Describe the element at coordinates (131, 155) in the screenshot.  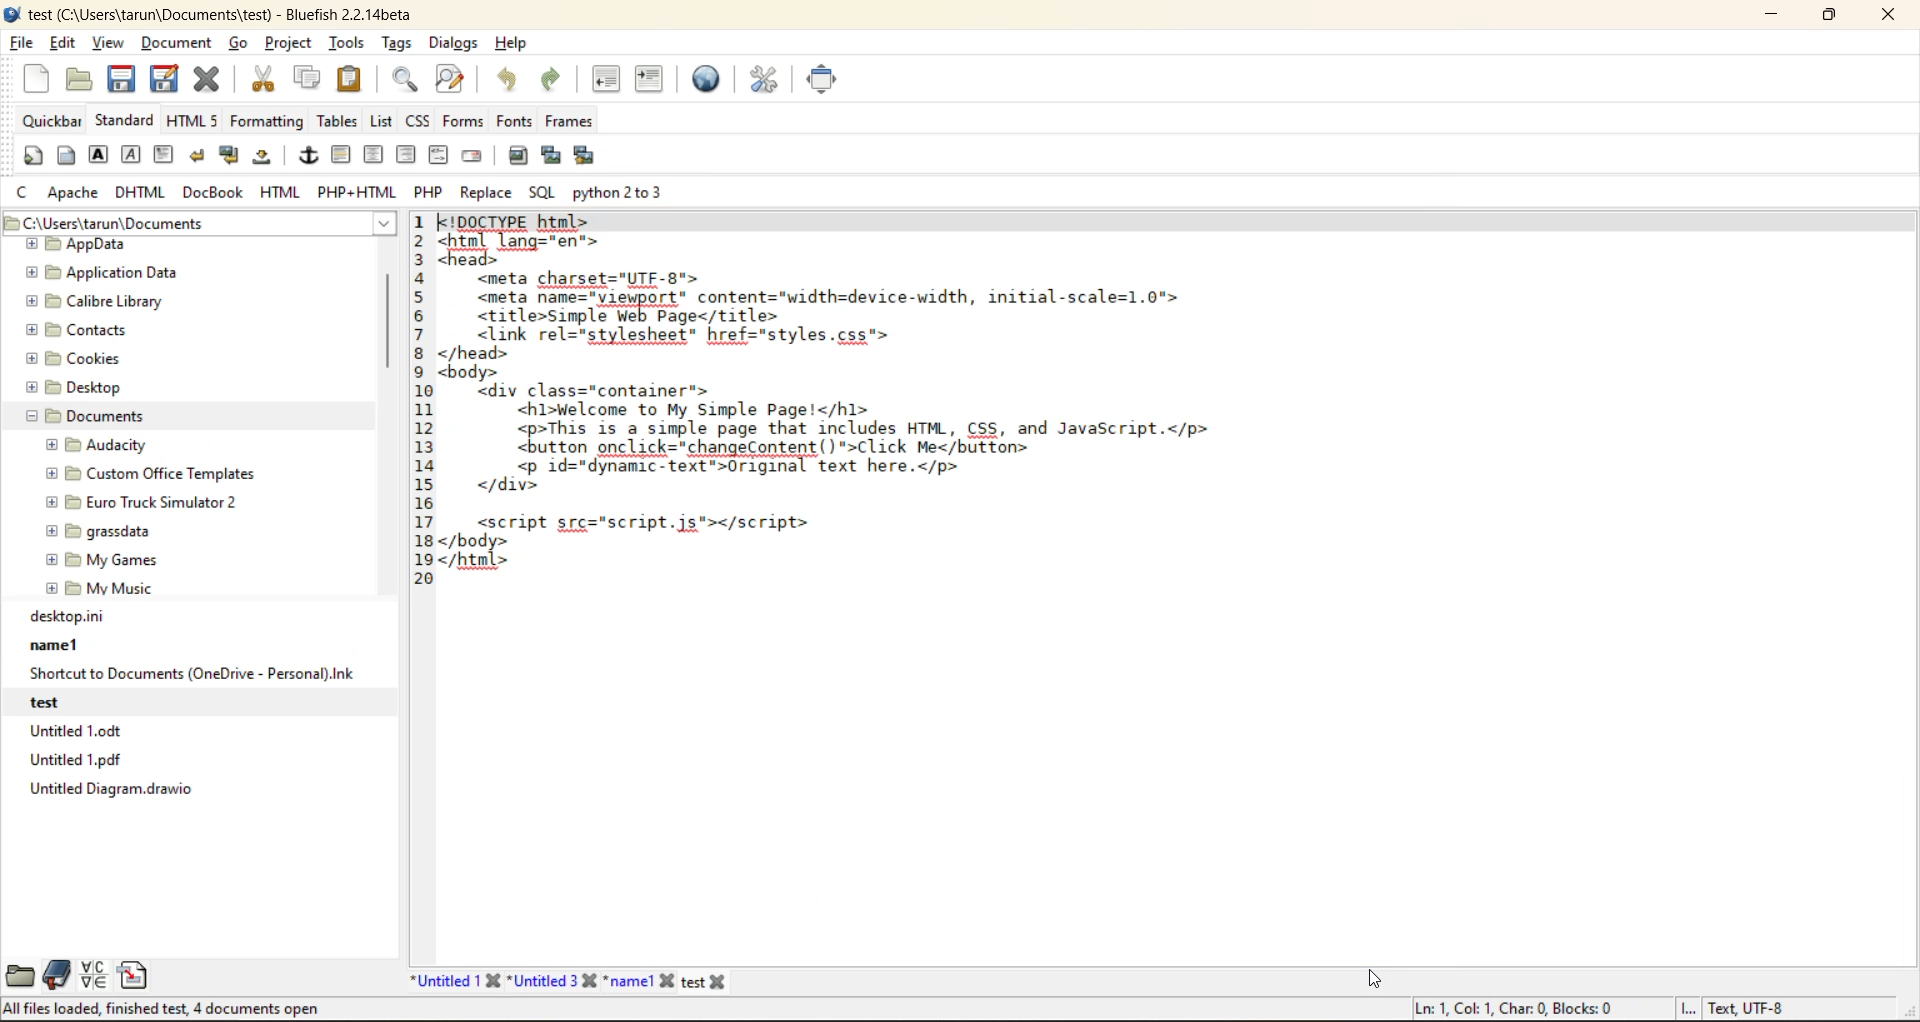
I see `emphasis` at that location.